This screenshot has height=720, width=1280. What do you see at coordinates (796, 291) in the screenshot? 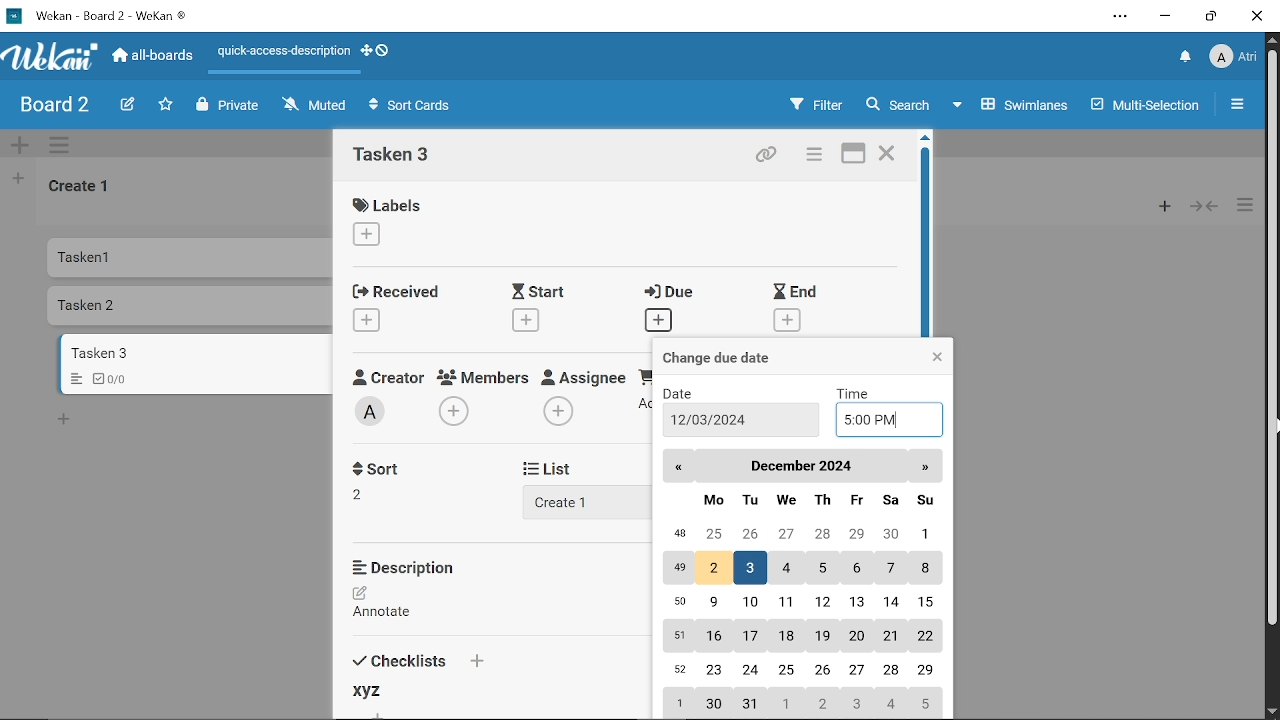
I see `End` at bounding box center [796, 291].